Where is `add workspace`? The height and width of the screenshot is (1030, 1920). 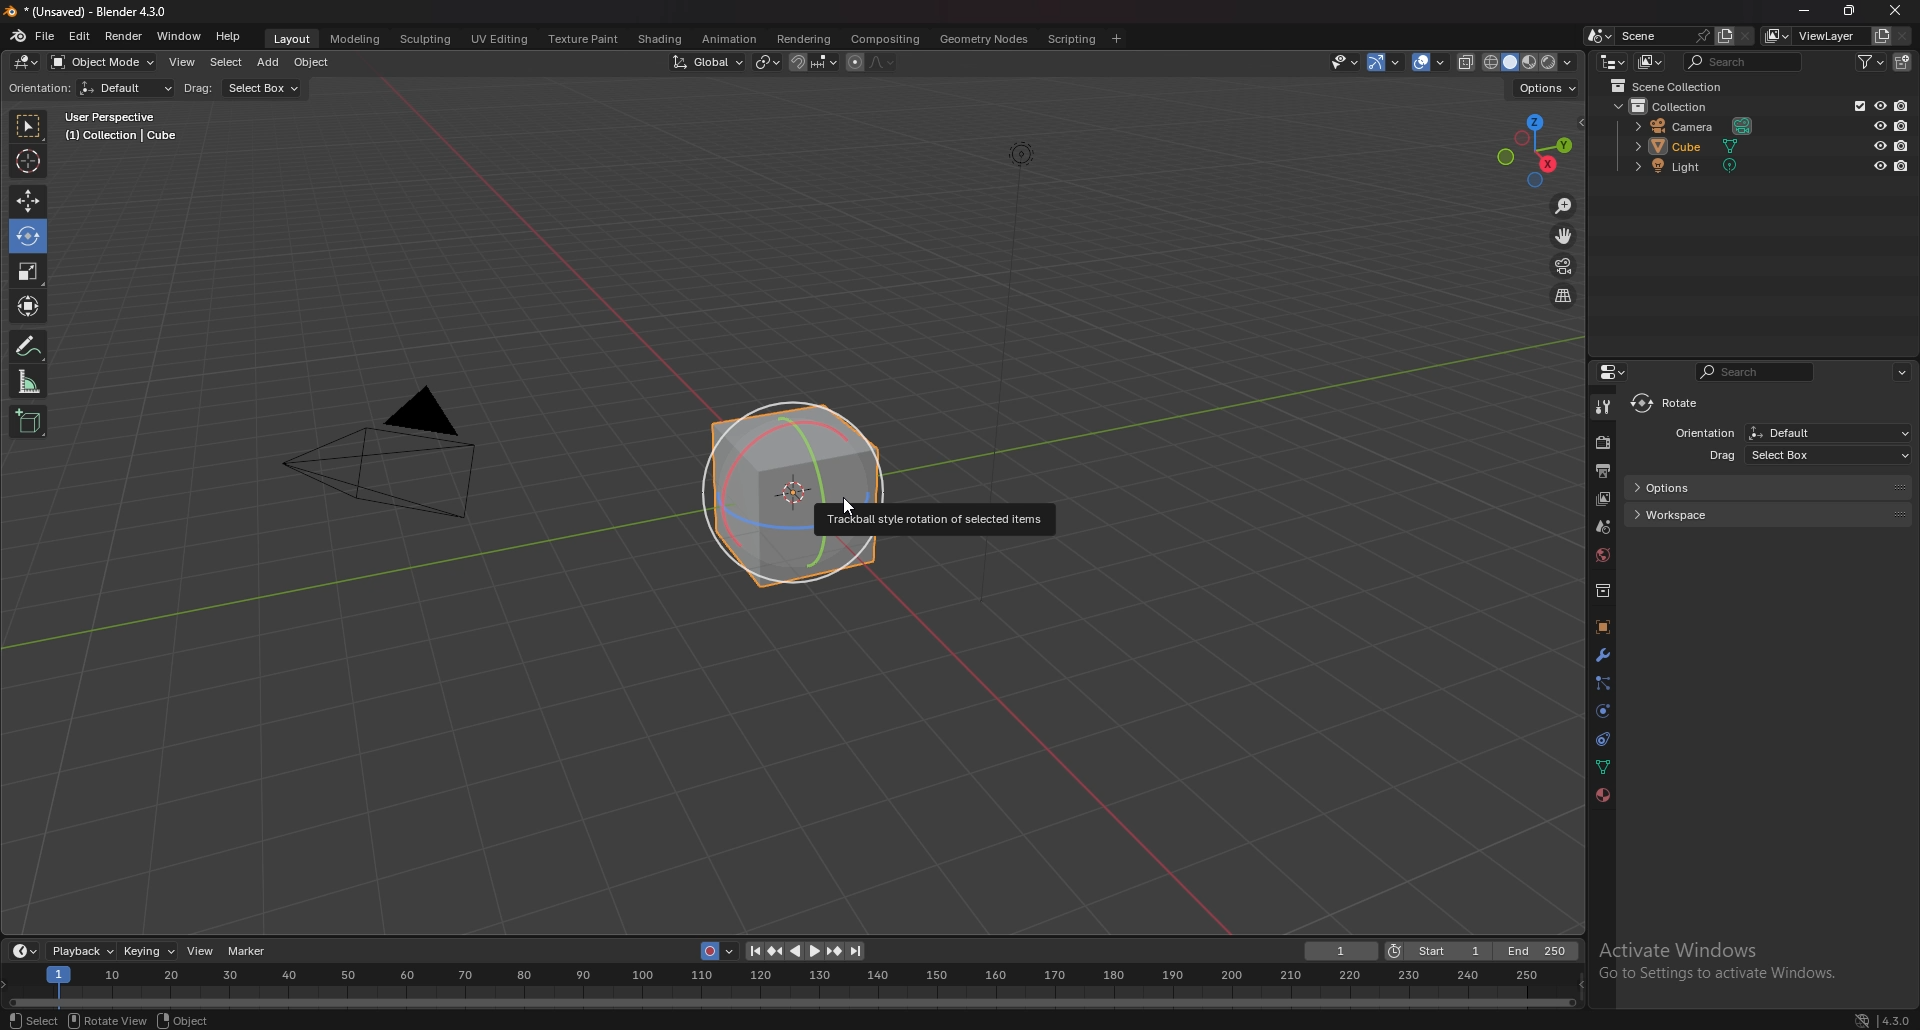
add workspace is located at coordinates (1118, 38).